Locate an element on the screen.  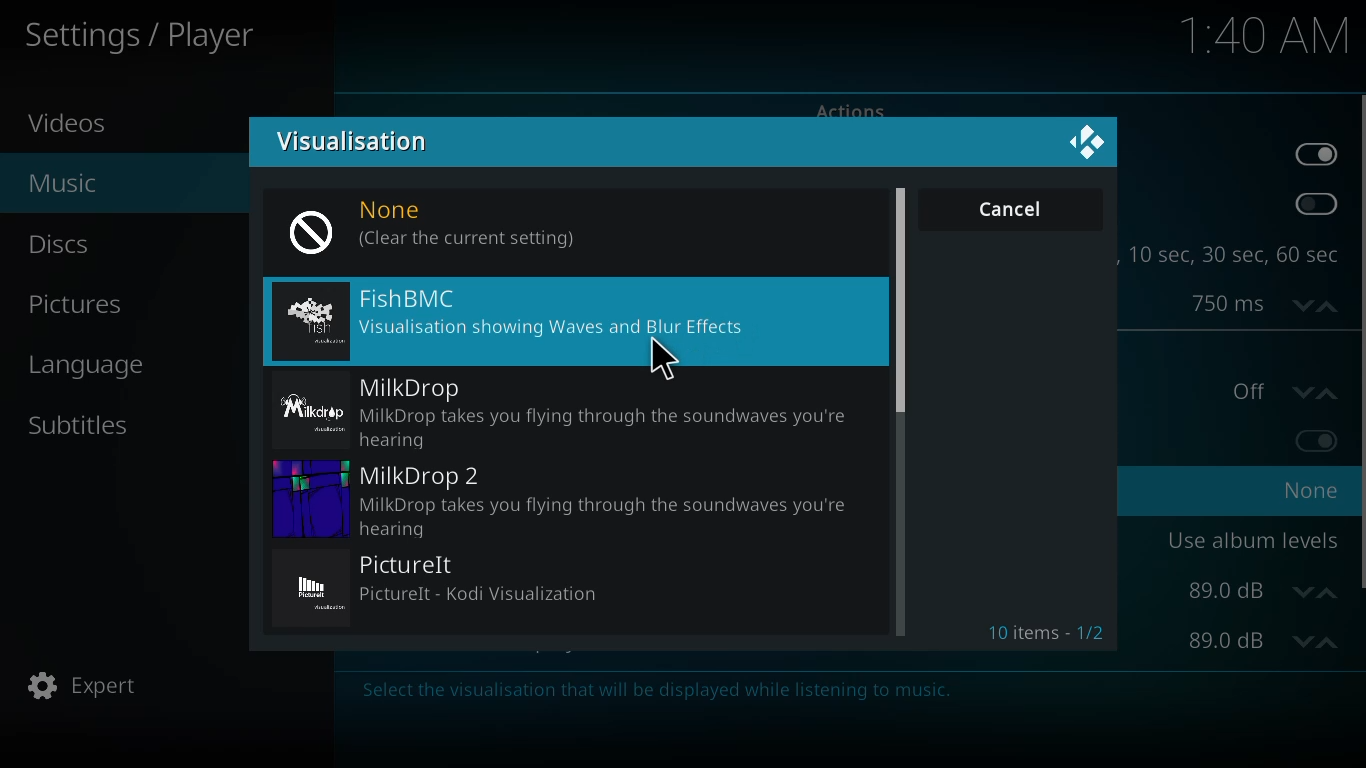
scroll bar is located at coordinates (1360, 340).